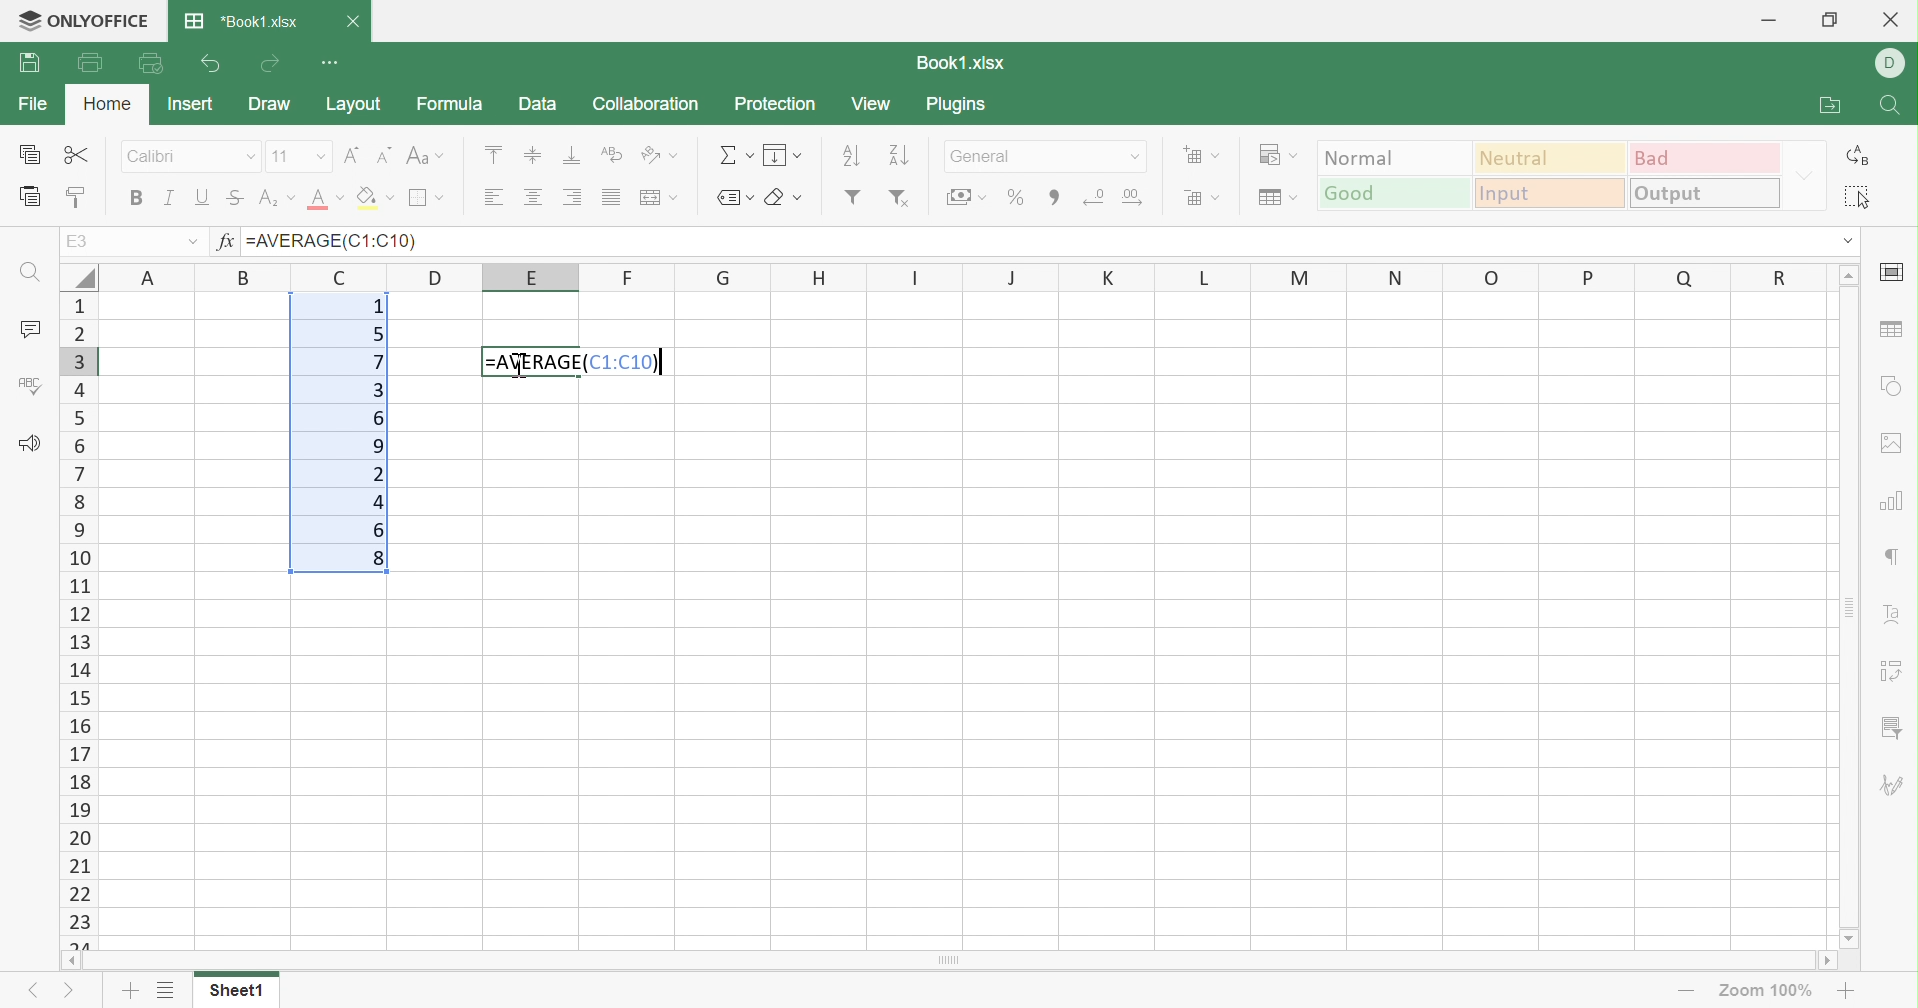  Describe the element at coordinates (1895, 273) in the screenshot. I see `cell settings` at that location.